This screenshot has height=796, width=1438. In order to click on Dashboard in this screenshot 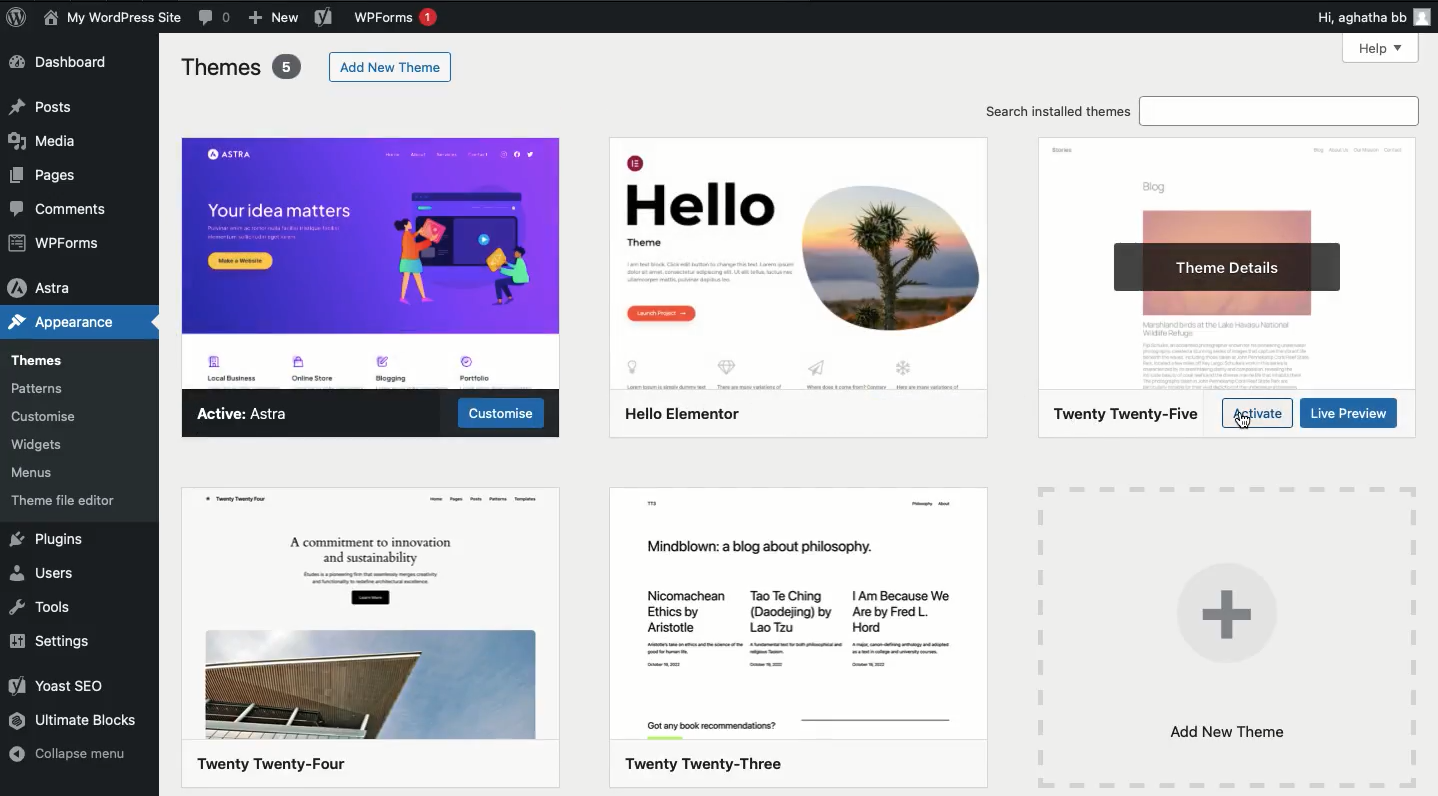, I will do `click(62, 62)`.